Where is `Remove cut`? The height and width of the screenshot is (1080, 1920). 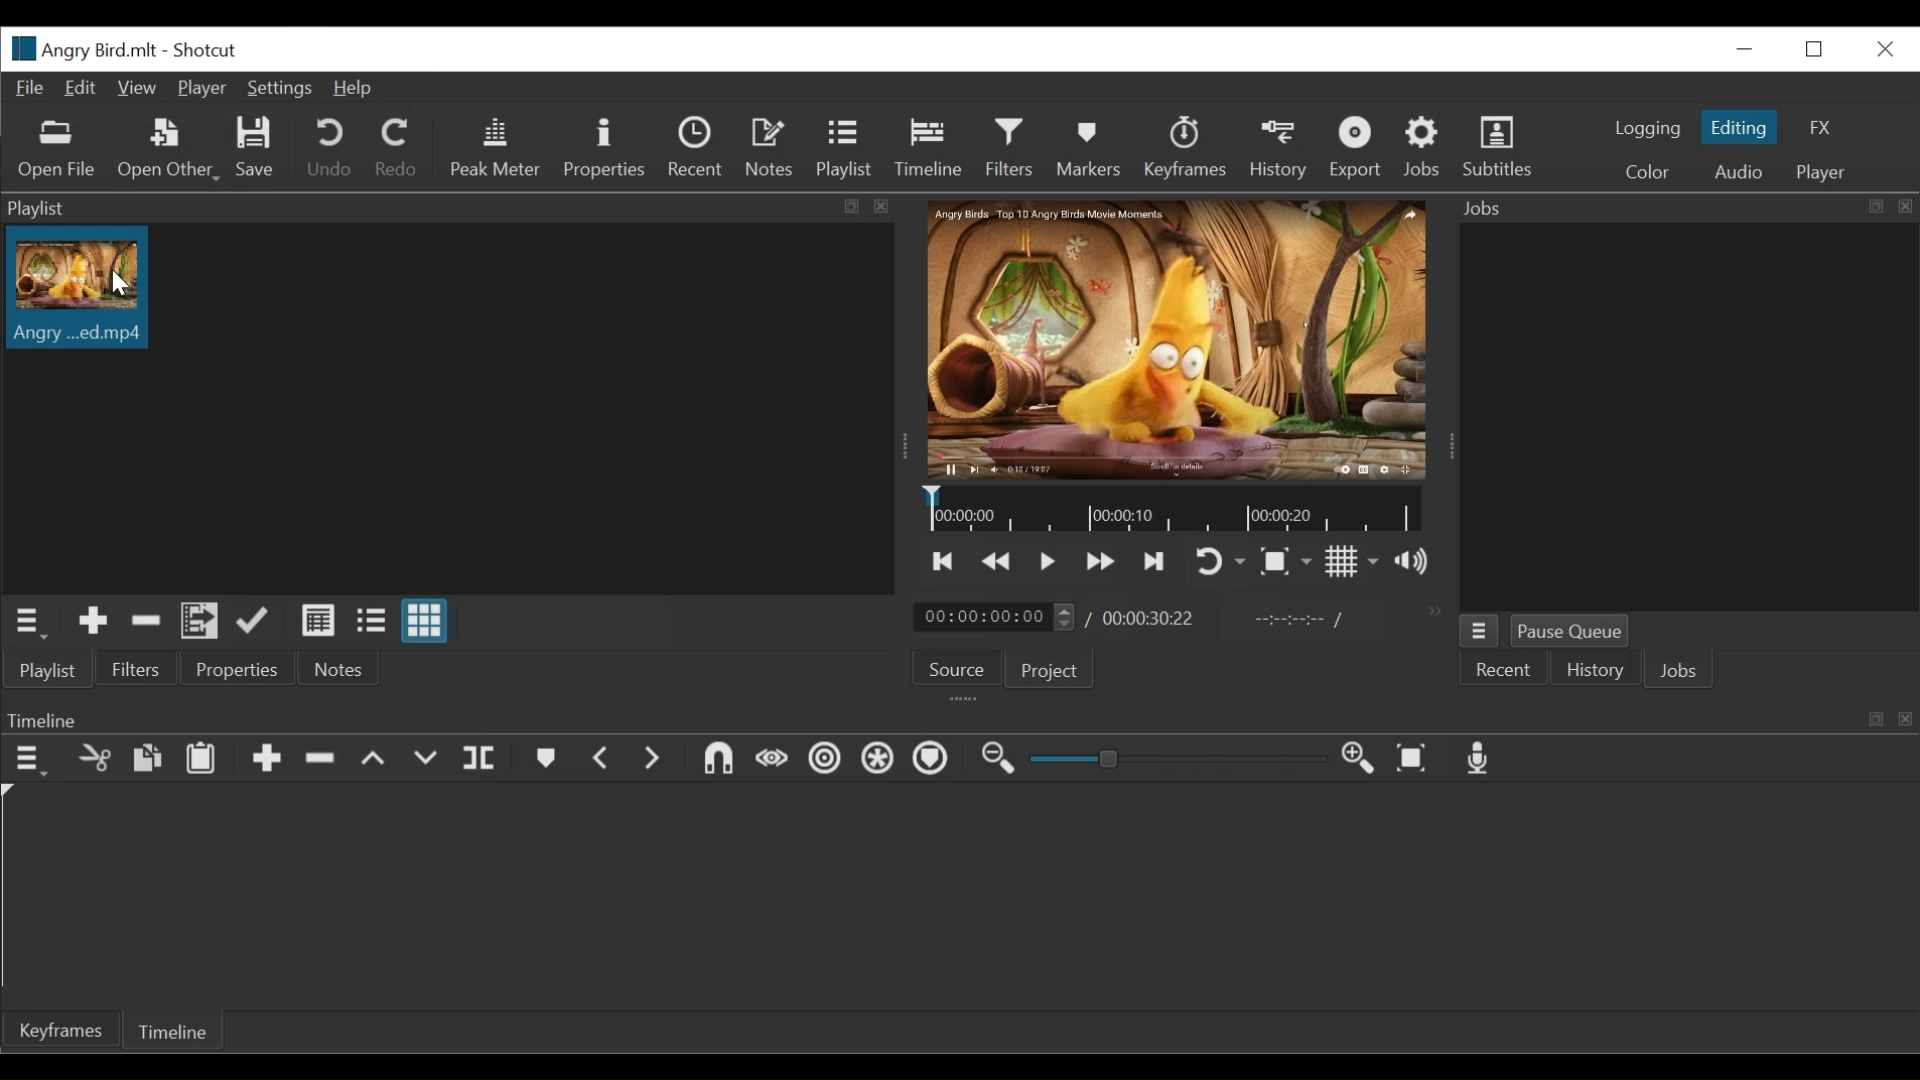
Remove cut is located at coordinates (146, 620).